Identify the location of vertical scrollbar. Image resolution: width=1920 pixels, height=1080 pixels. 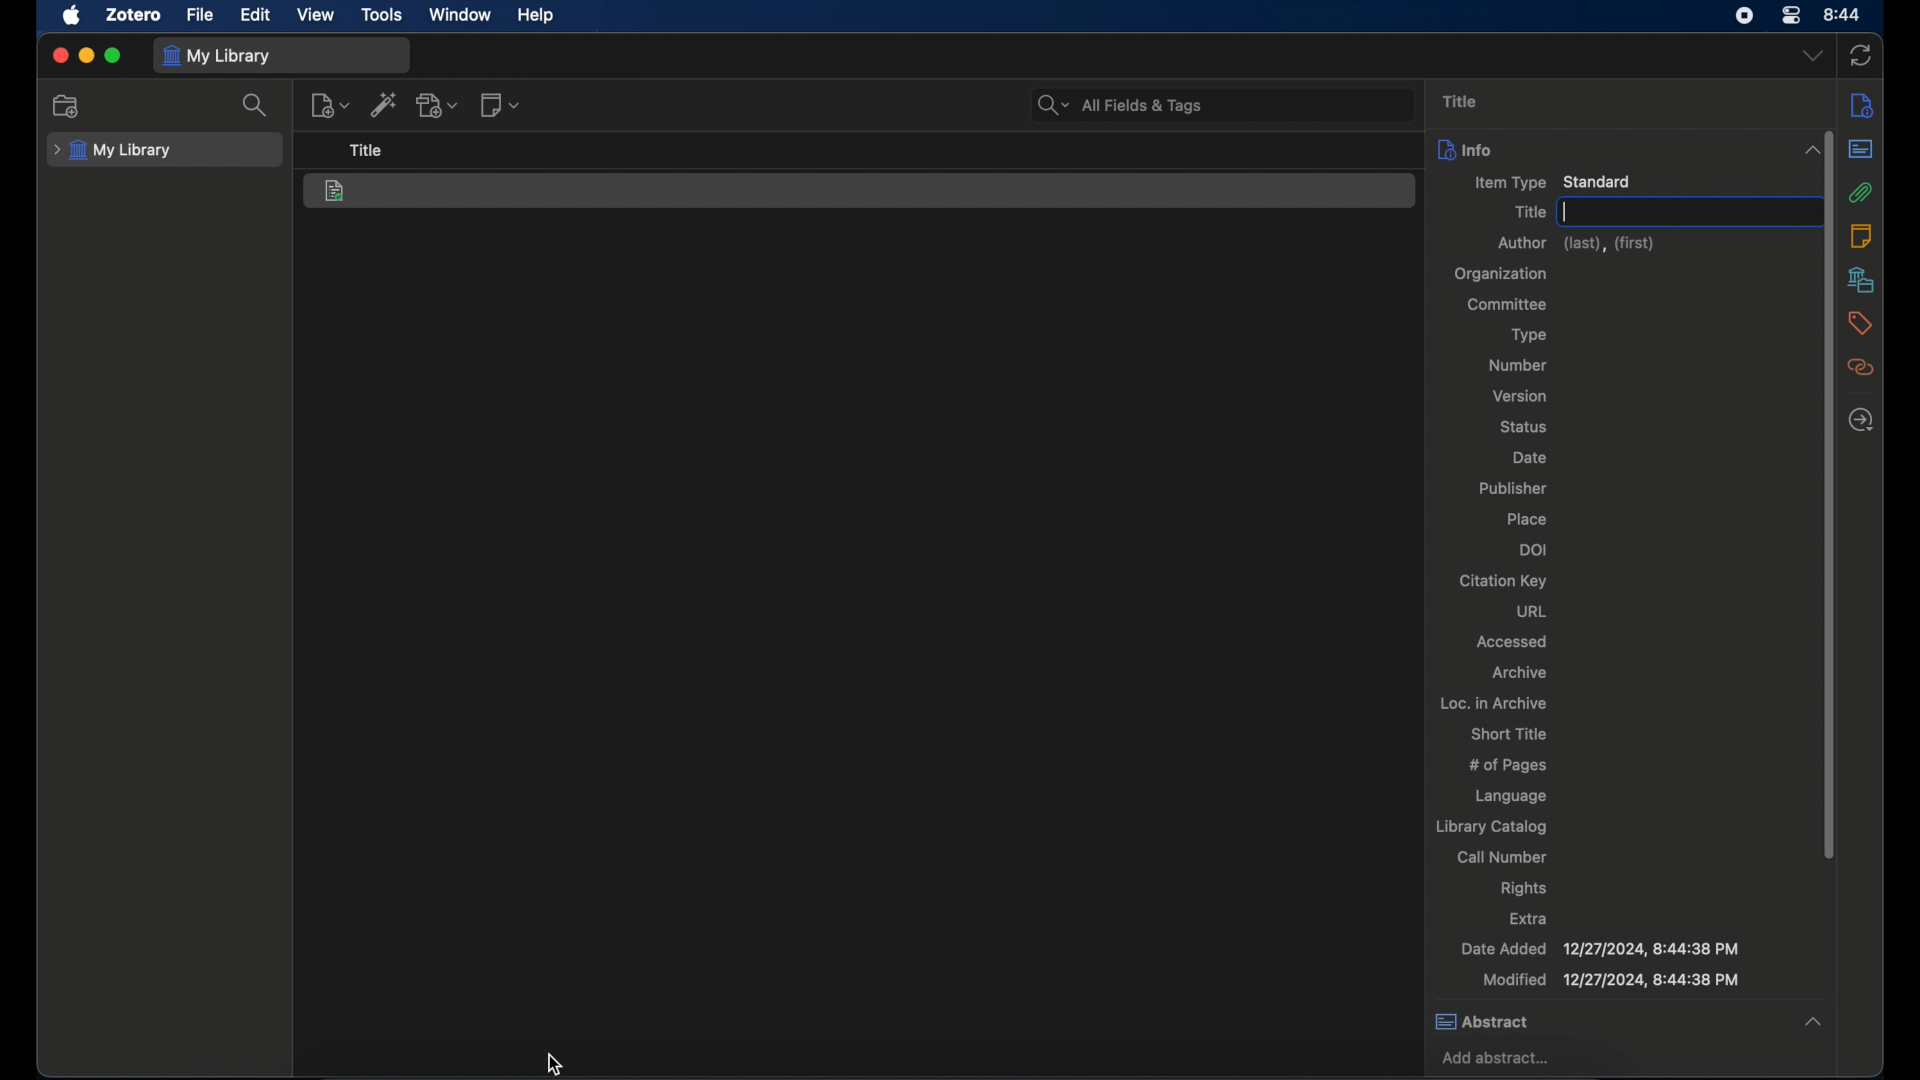
(1832, 697).